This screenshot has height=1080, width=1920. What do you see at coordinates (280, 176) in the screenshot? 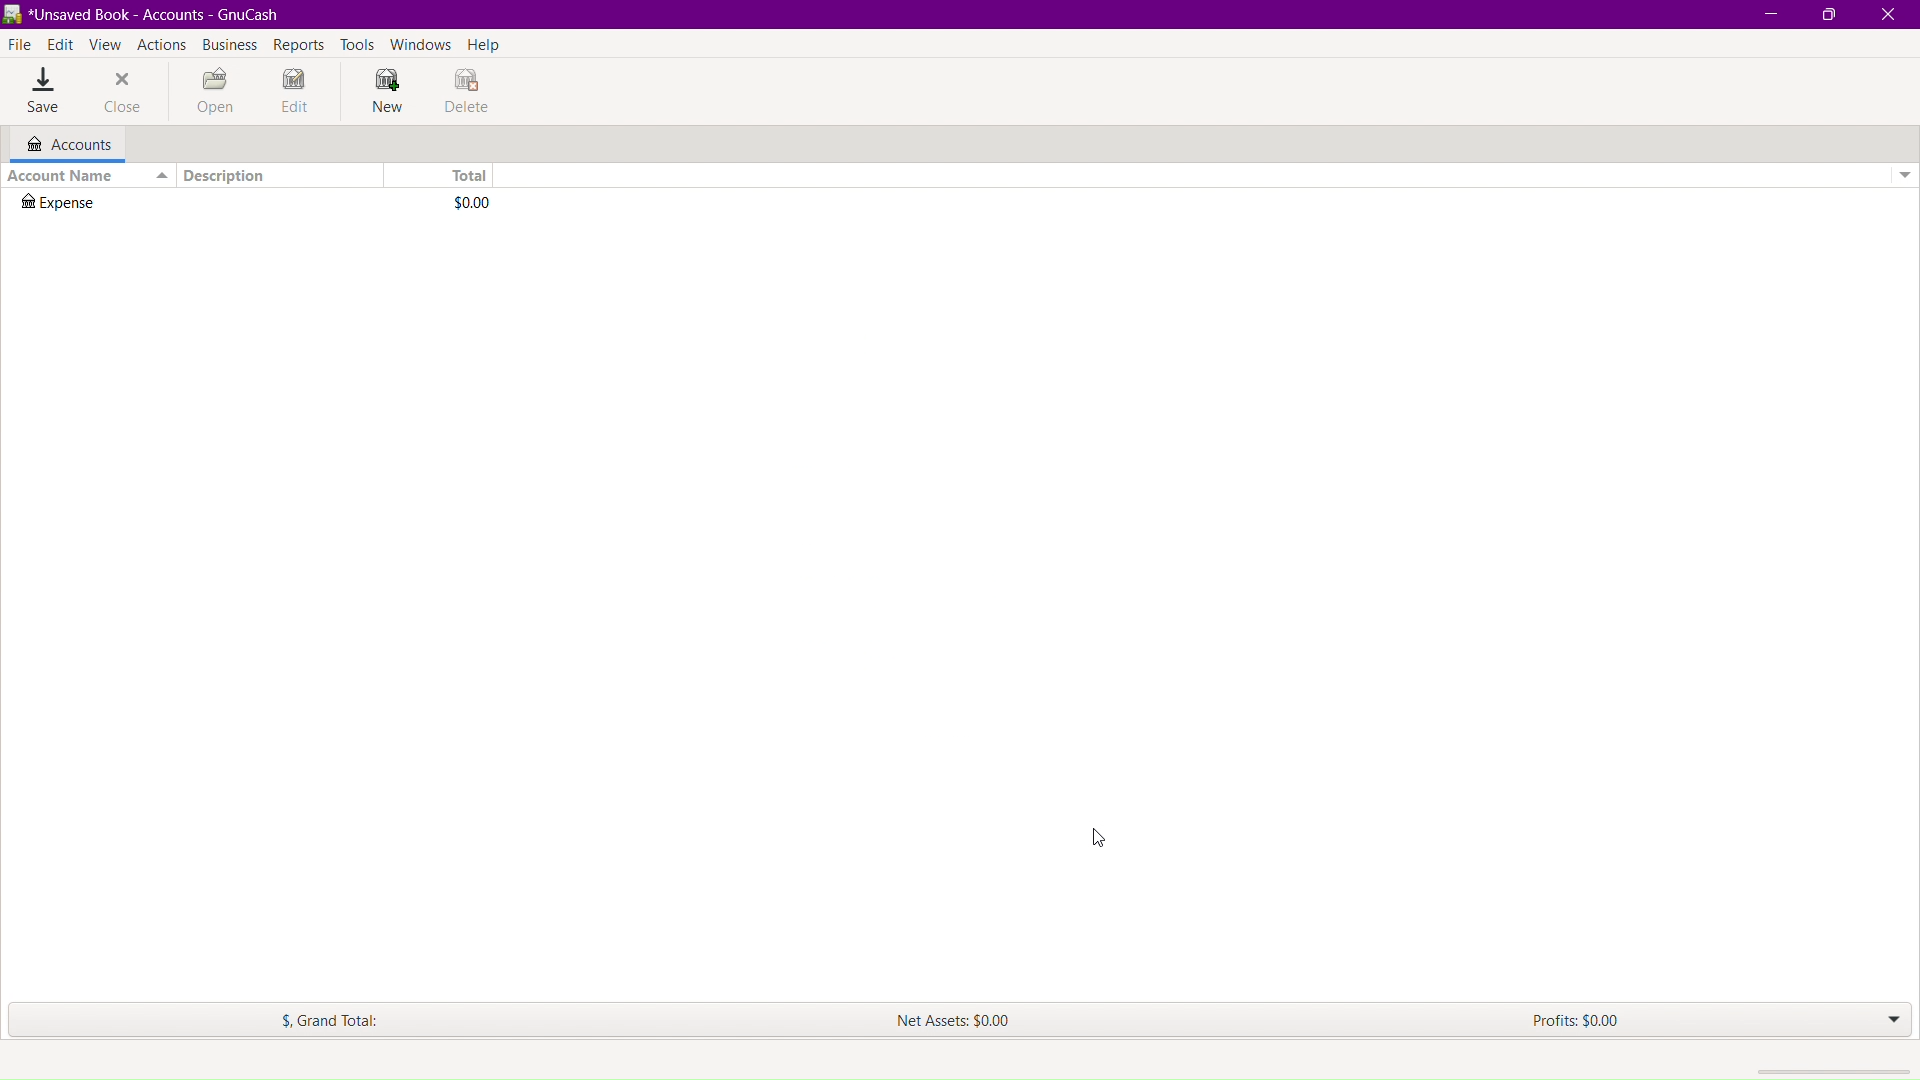
I see `Description` at bounding box center [280, 176].